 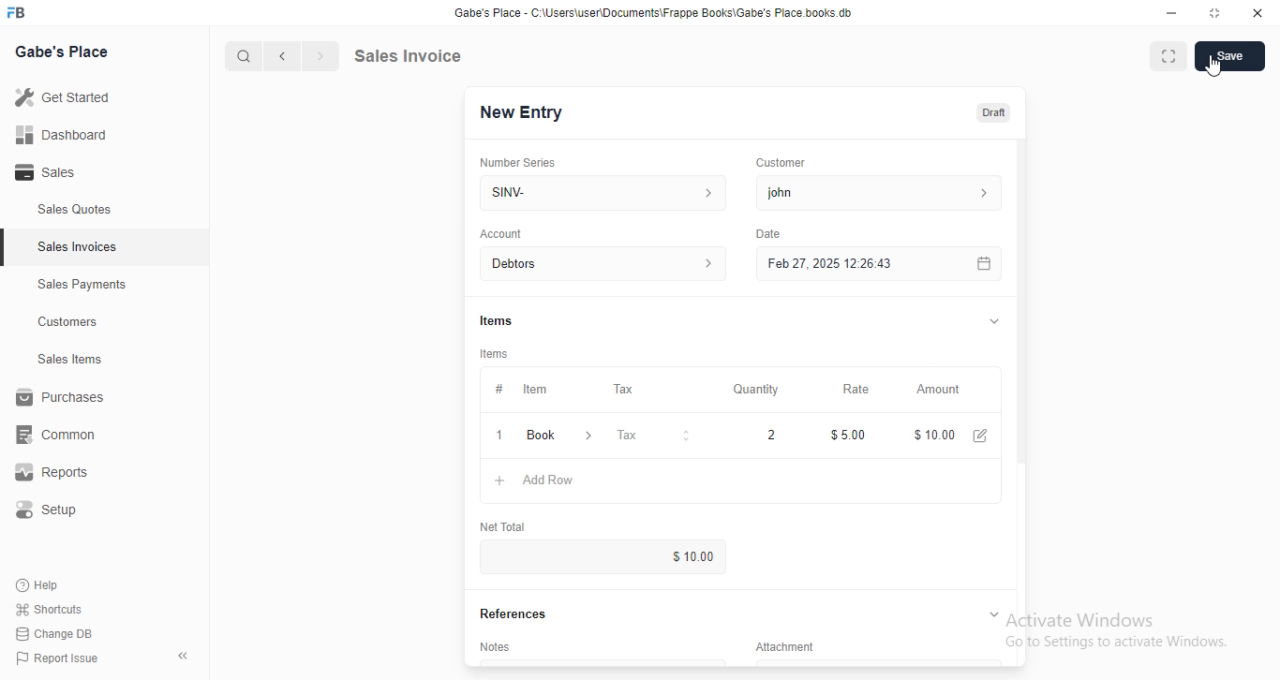 I want to click on Logo, so click(x=24, y=13).